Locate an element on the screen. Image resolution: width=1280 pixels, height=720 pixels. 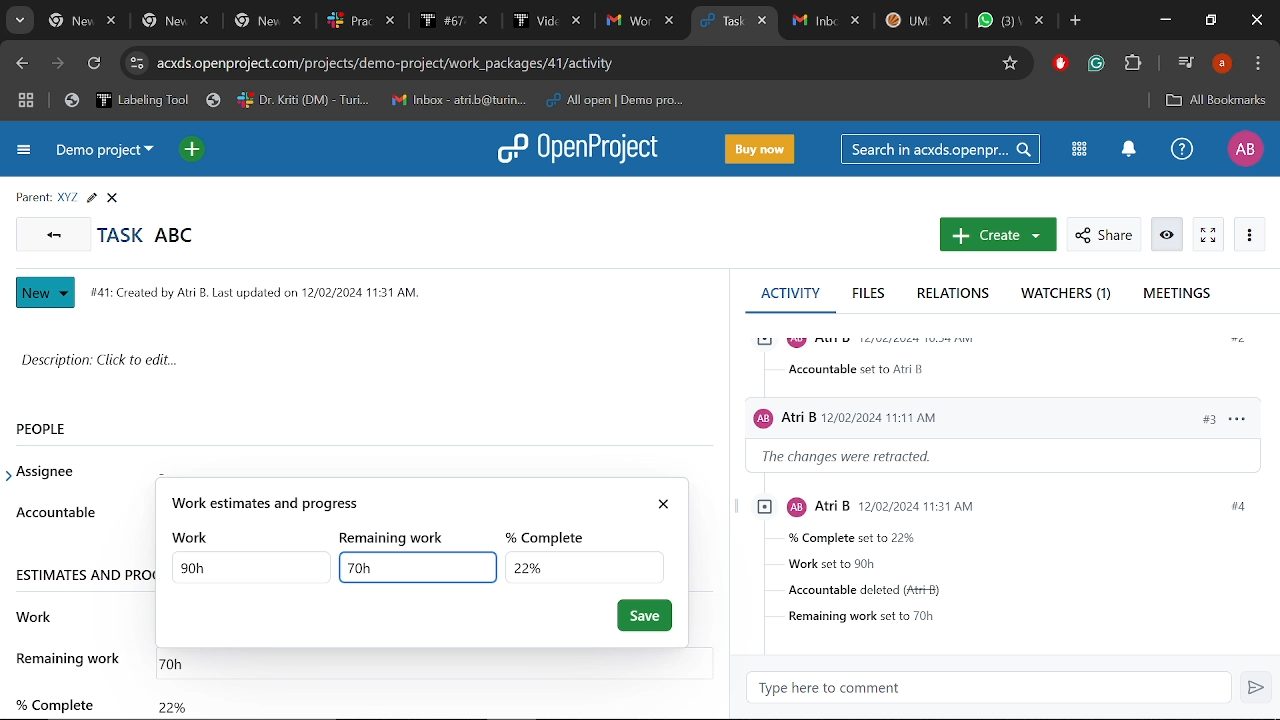
Buy now is located at coordinates (763, 148).